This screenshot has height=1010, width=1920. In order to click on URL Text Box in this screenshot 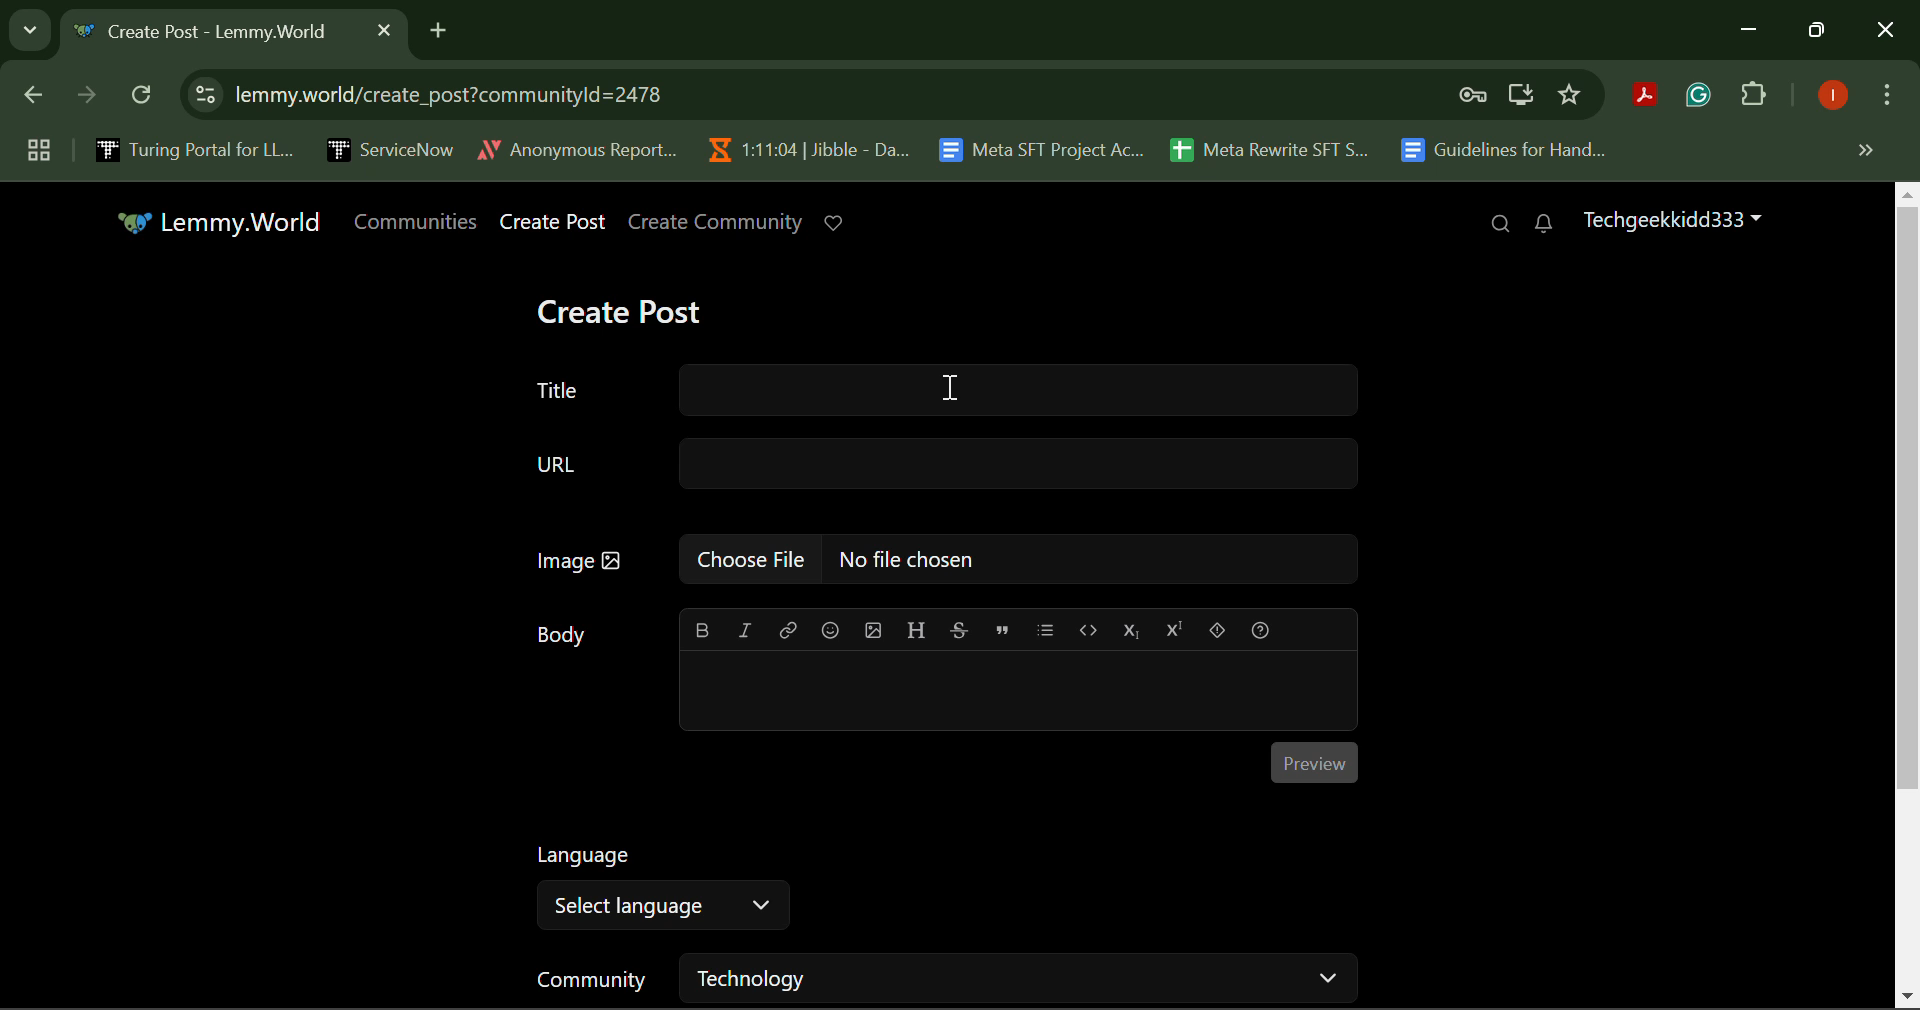, I will do `click(948, 462)`.